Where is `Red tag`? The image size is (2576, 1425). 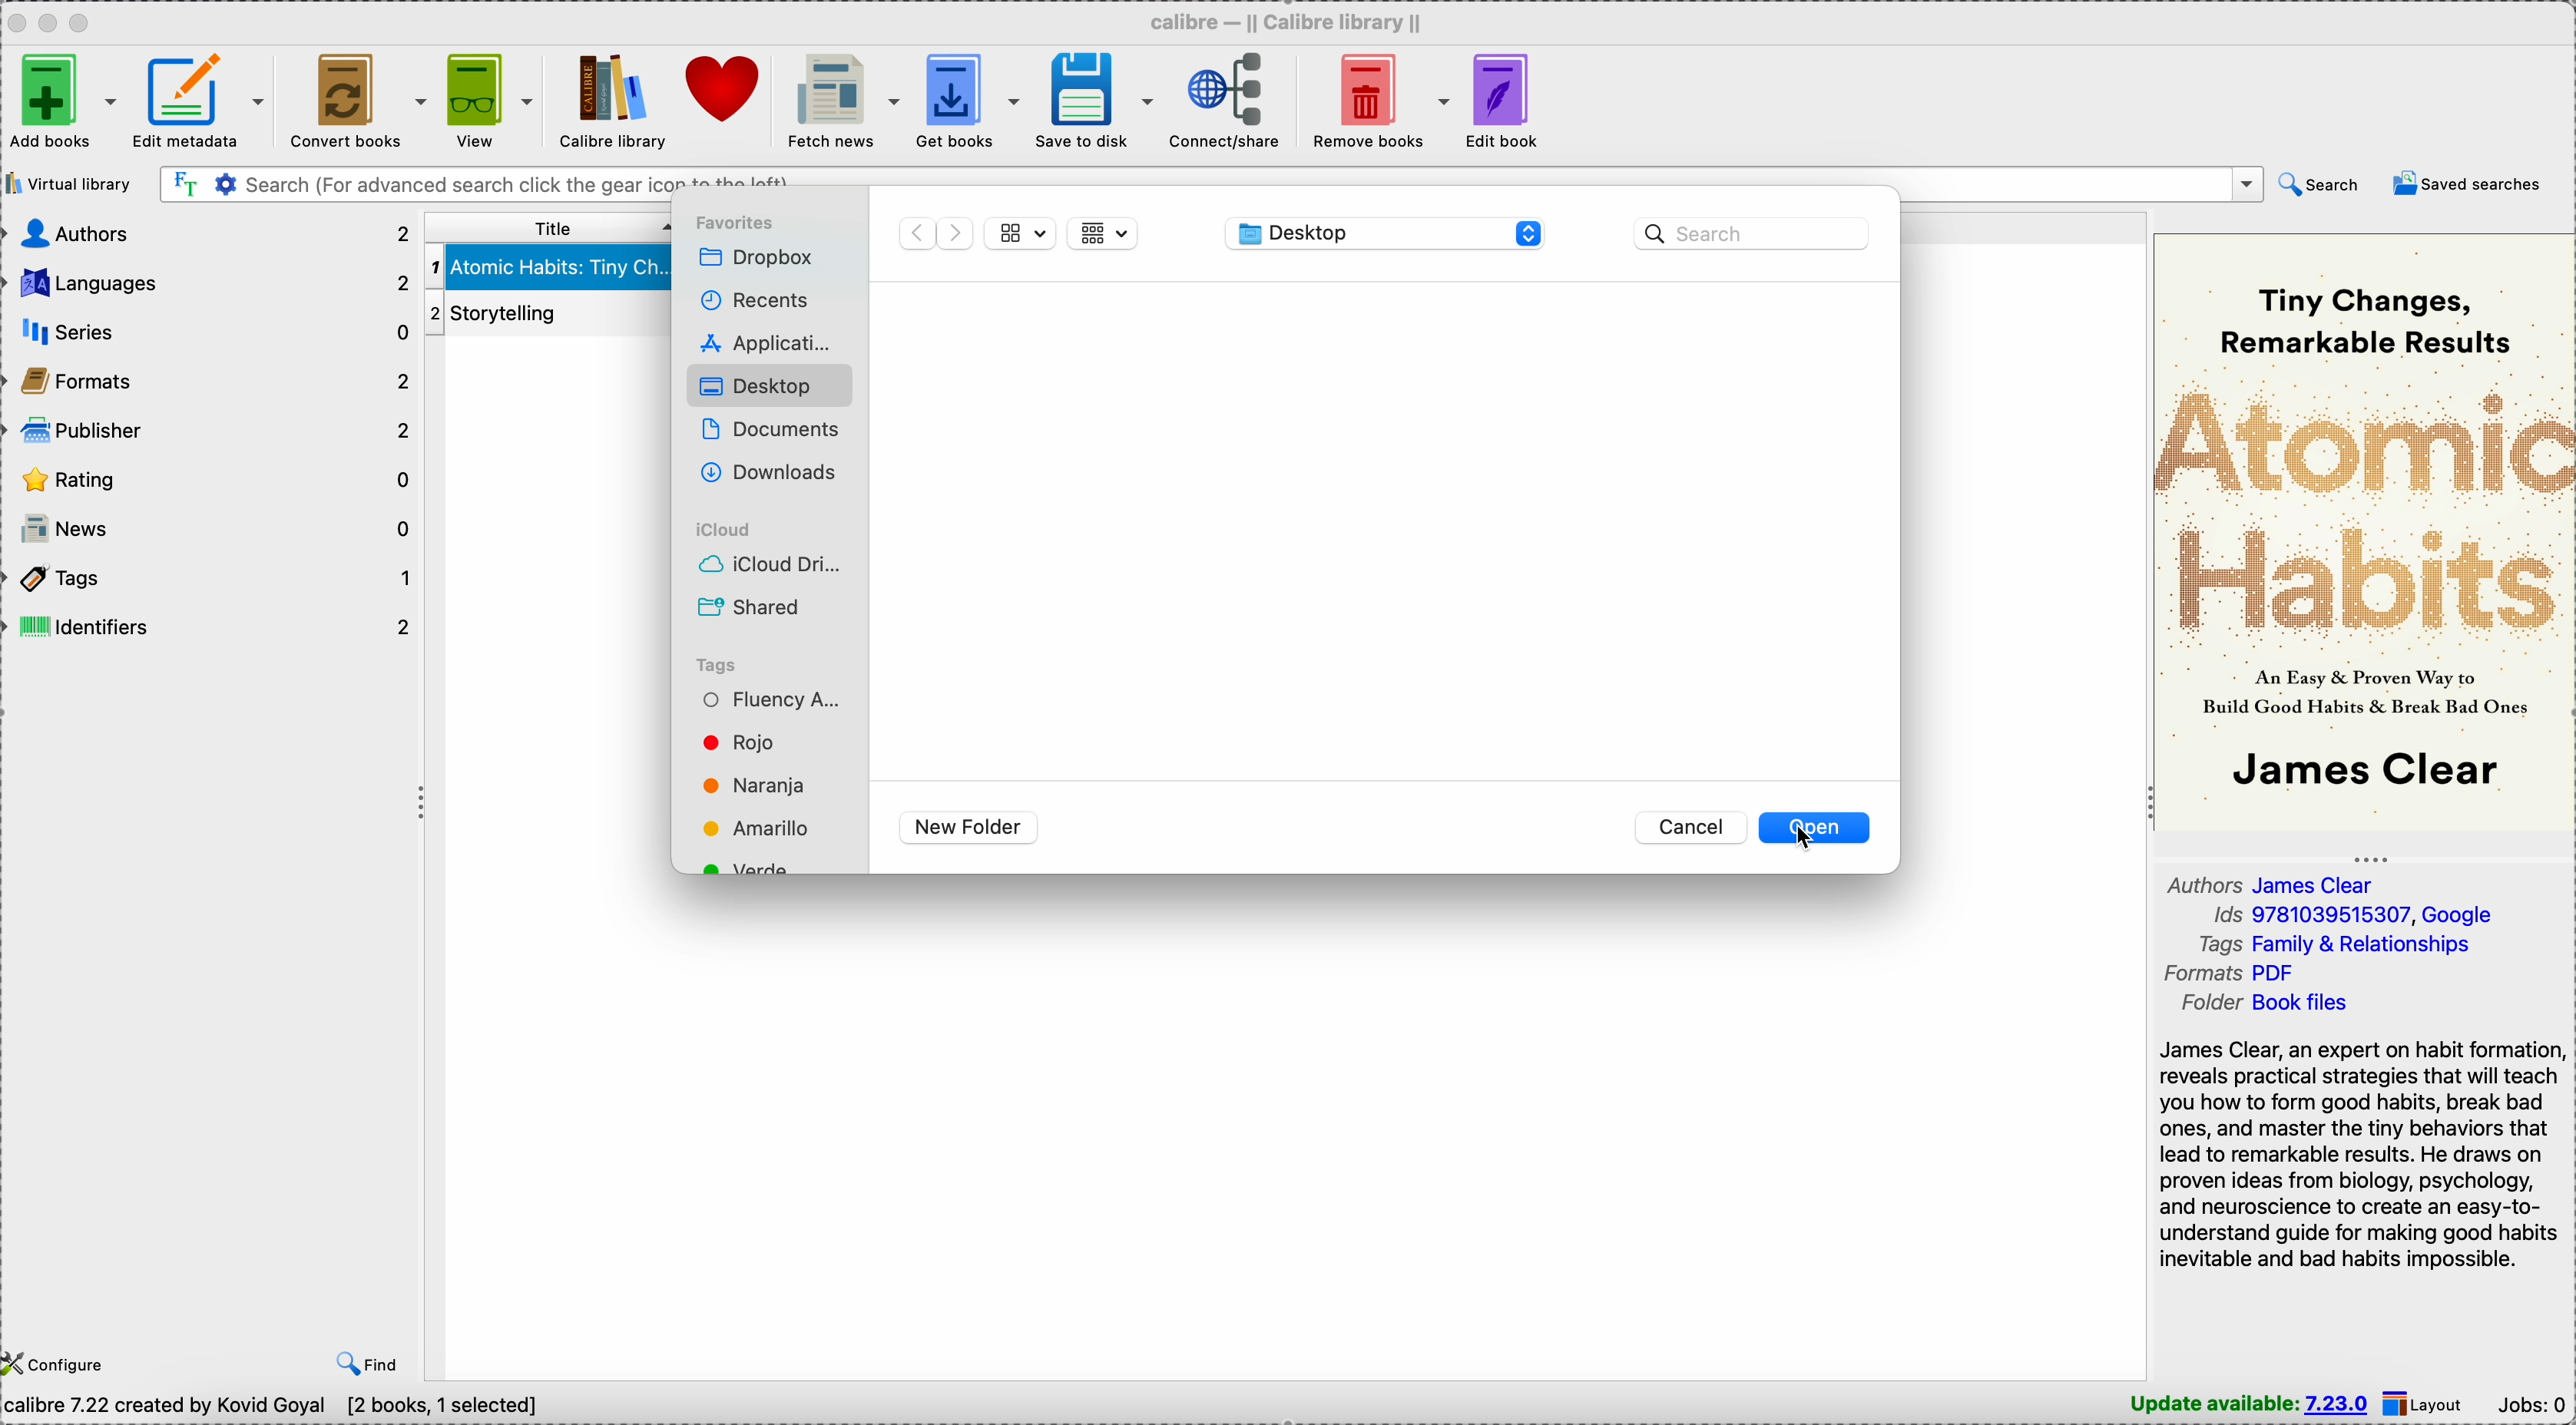
Red tag is located at coordinates (740, 744).